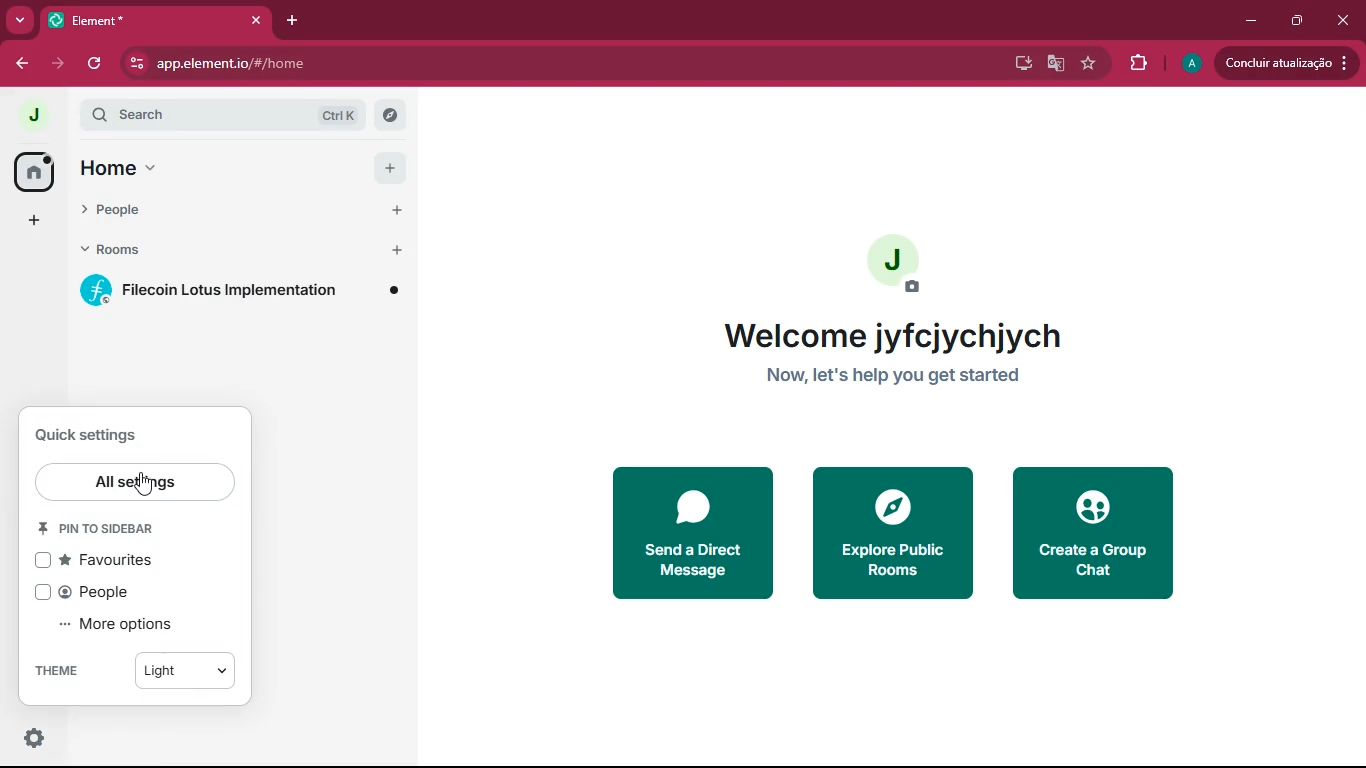  Describe the element at coordinates (20, 21) in the screenshot. I see `more` at that location.